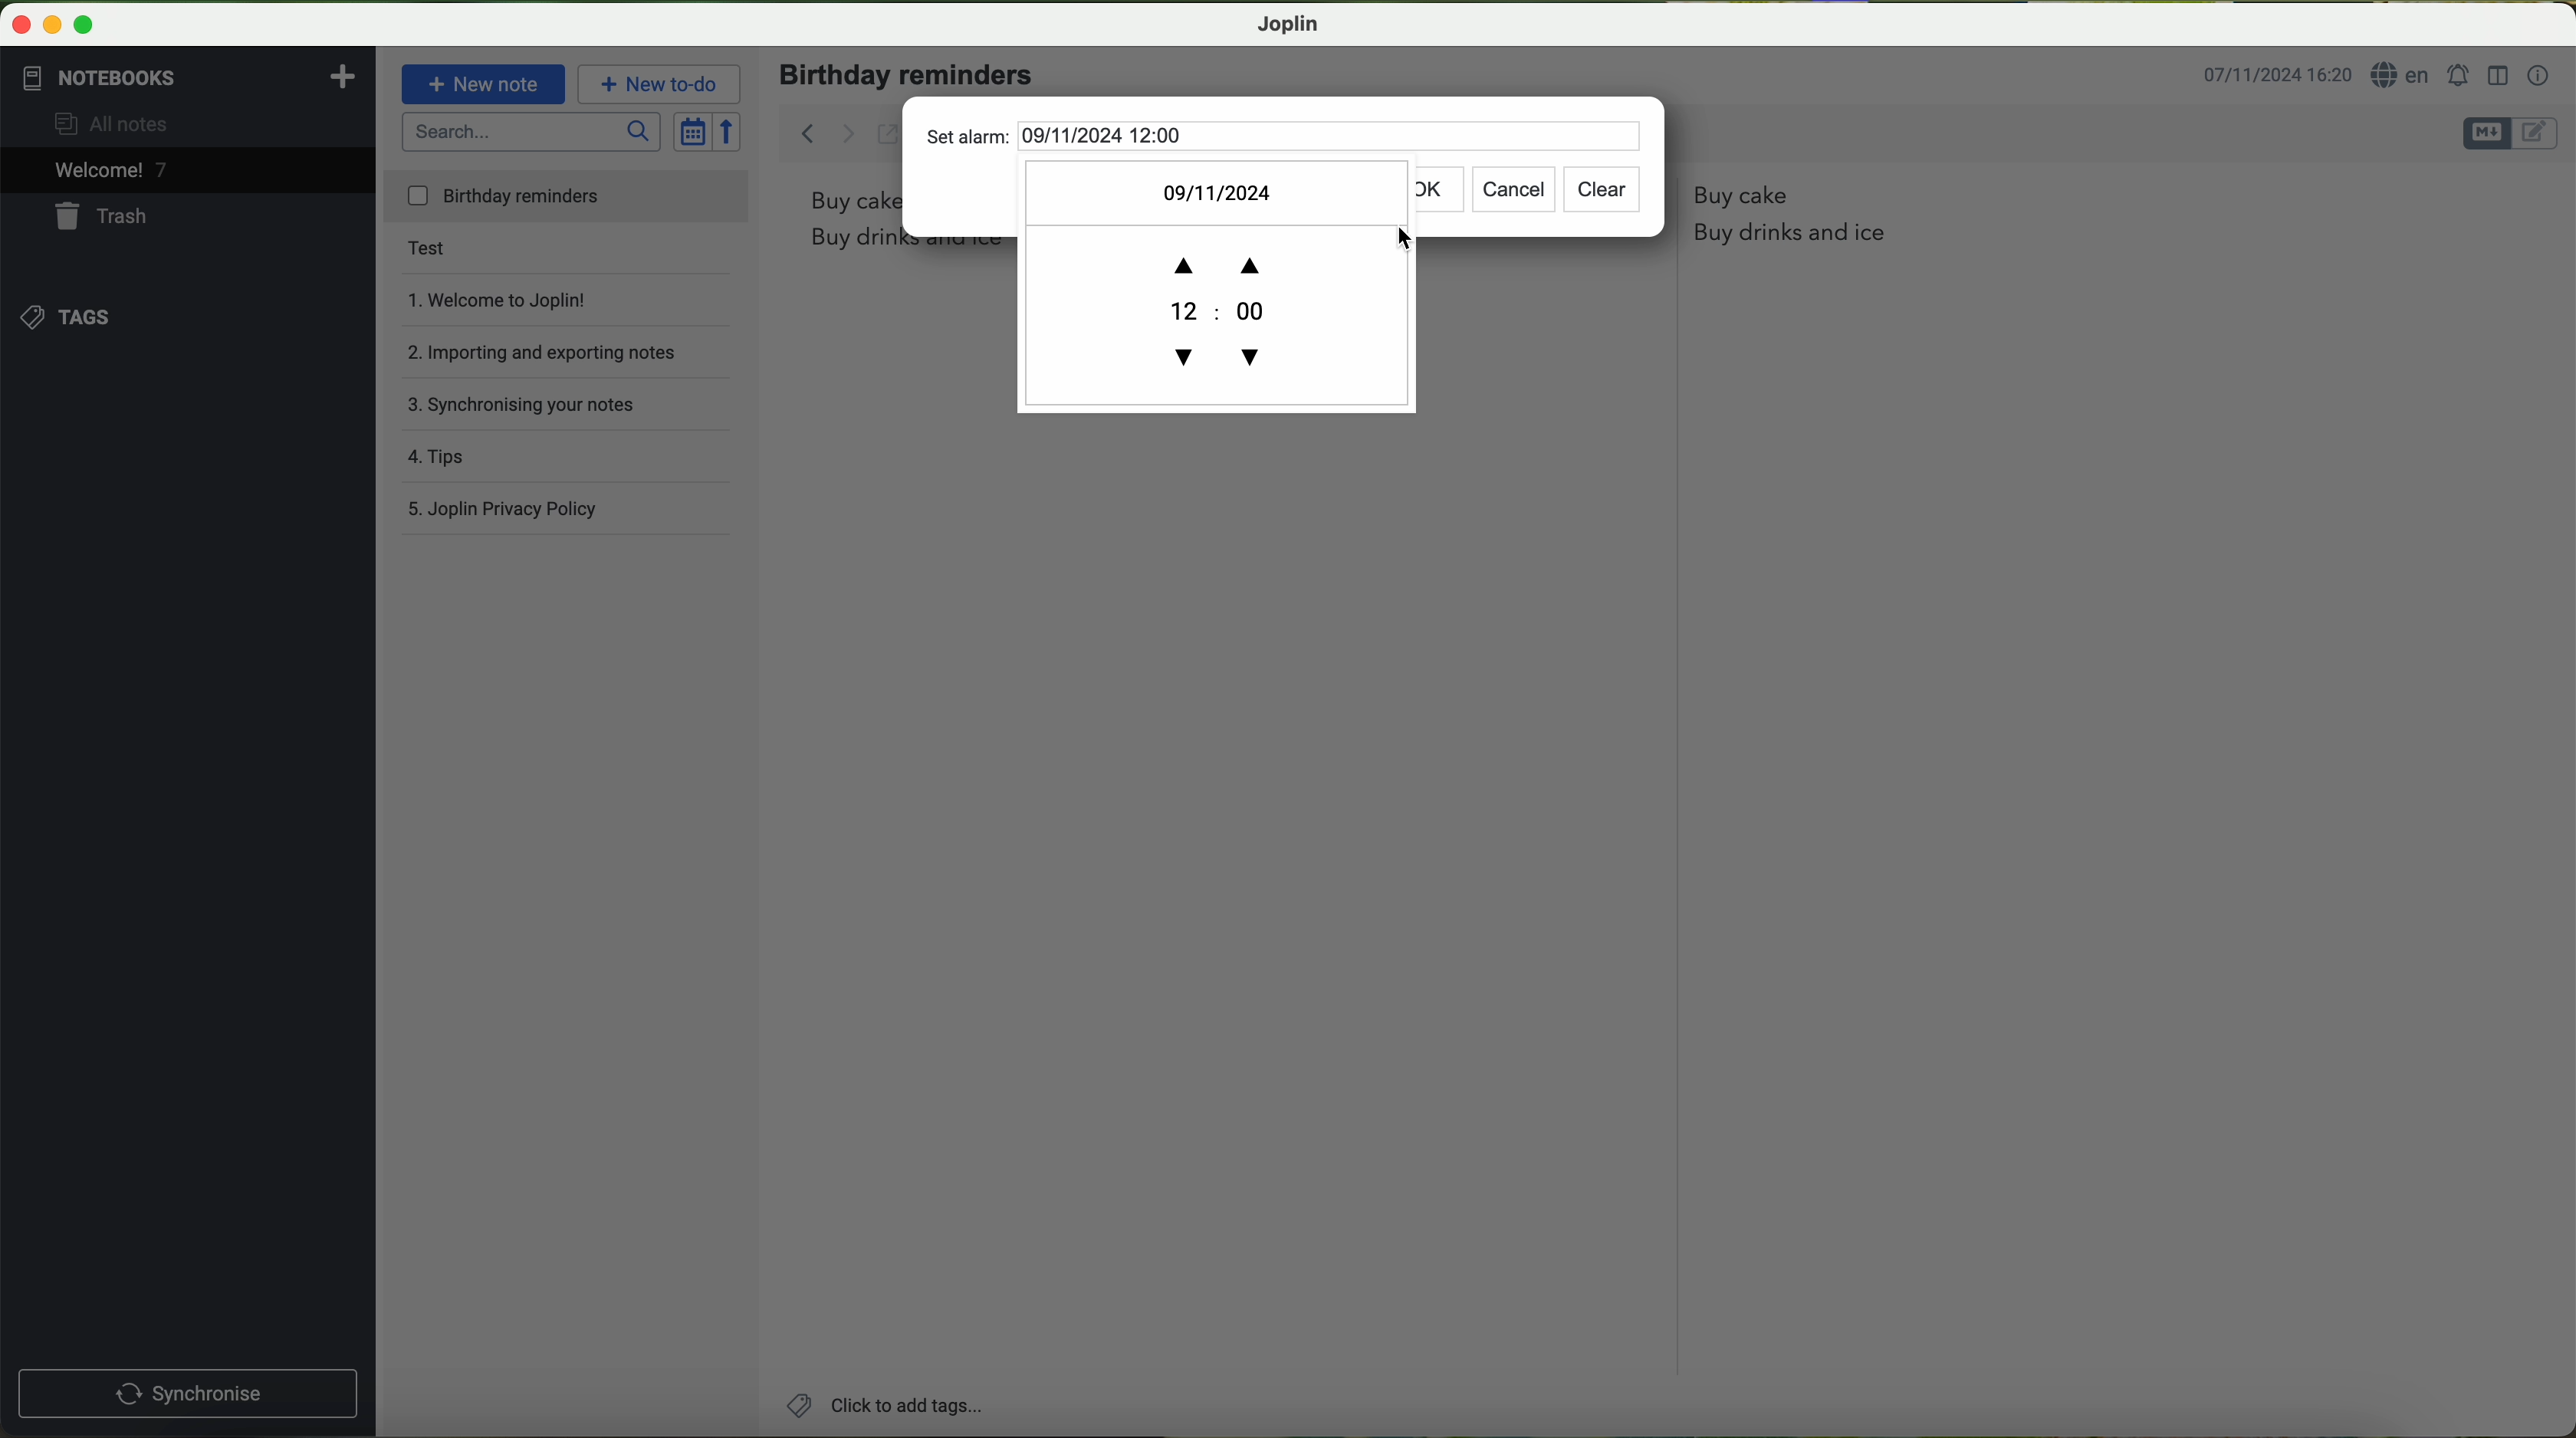 Image resolution: width=2576 pixels, height=1438 pixels. Describe the element at coordinates (109, 218) in the screenshot. I see `trash` at that location.